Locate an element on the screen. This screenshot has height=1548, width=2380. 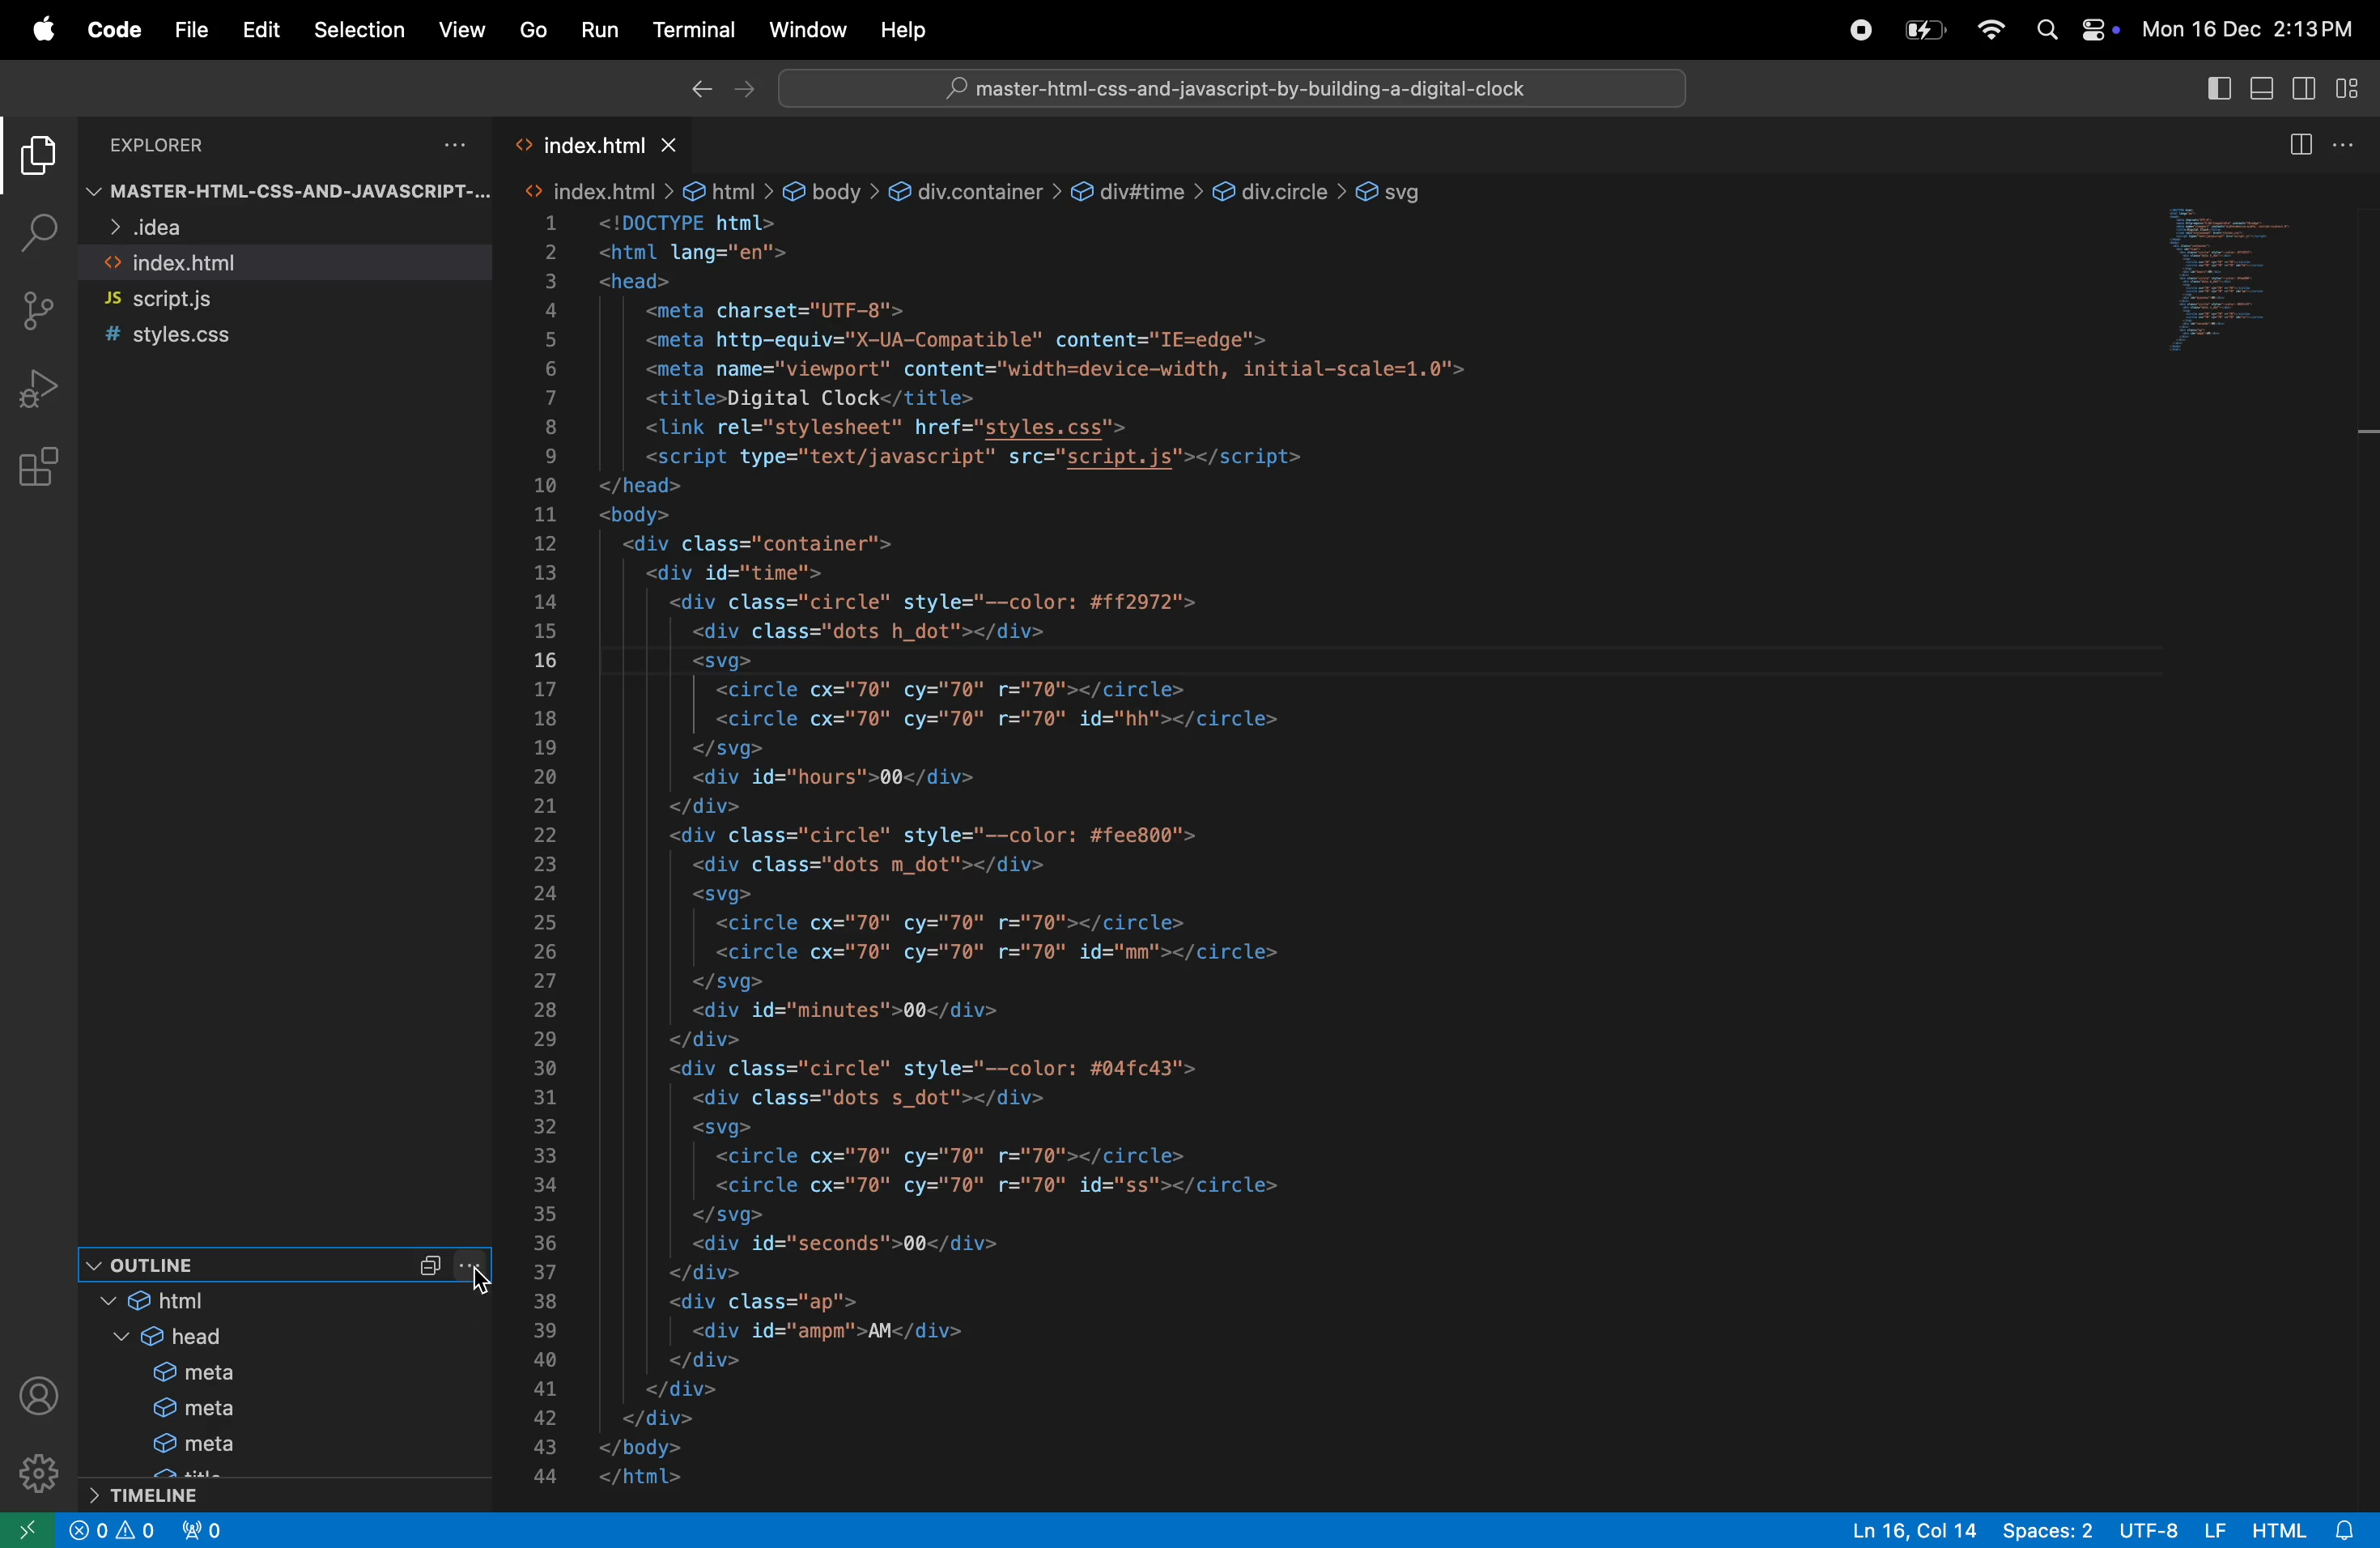
meta is located at coordinates (294, 1443).